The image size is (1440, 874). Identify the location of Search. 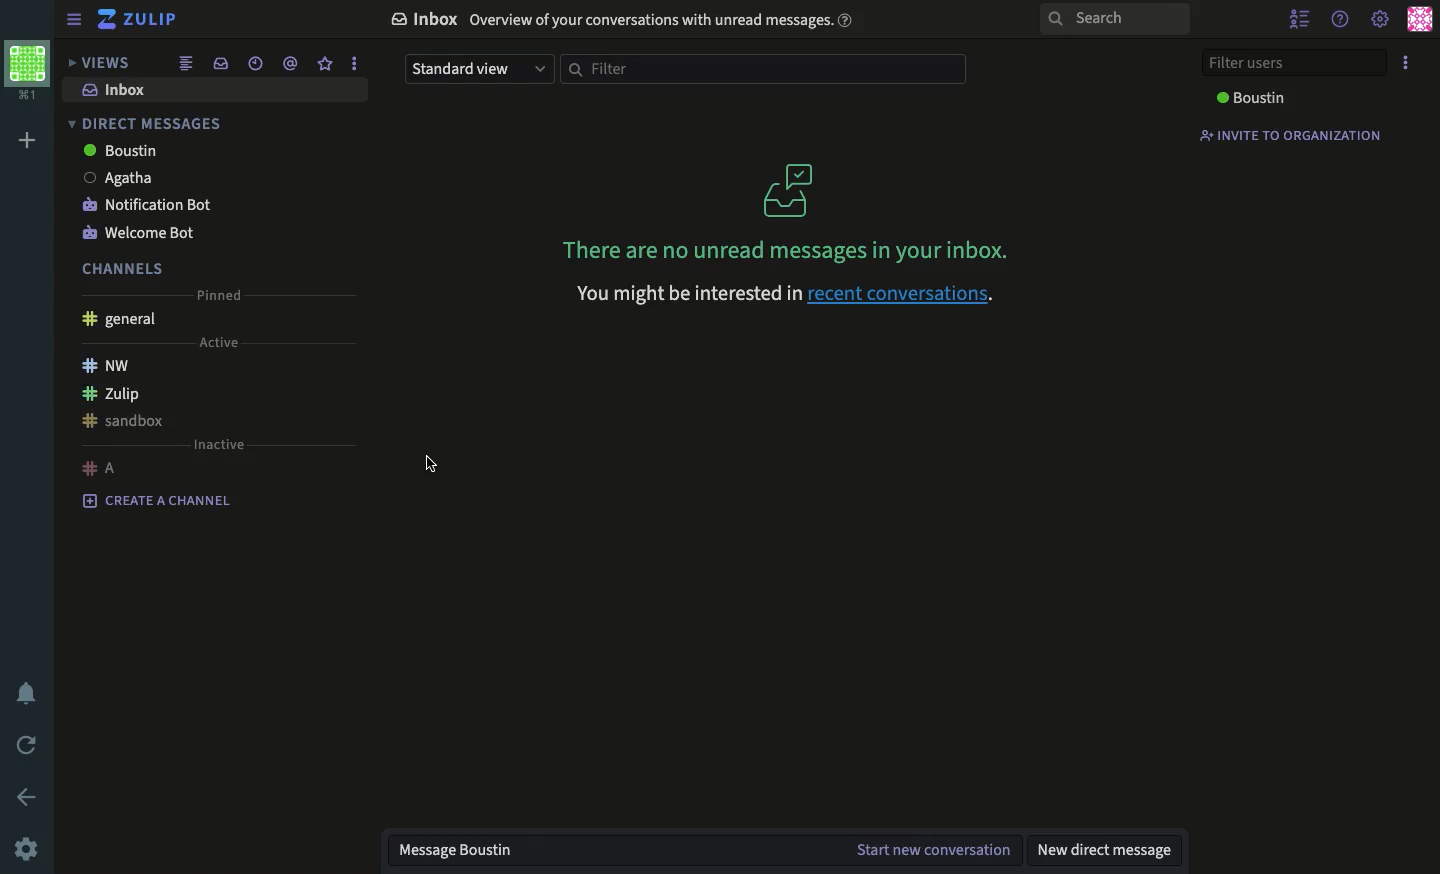
(1115, 19).